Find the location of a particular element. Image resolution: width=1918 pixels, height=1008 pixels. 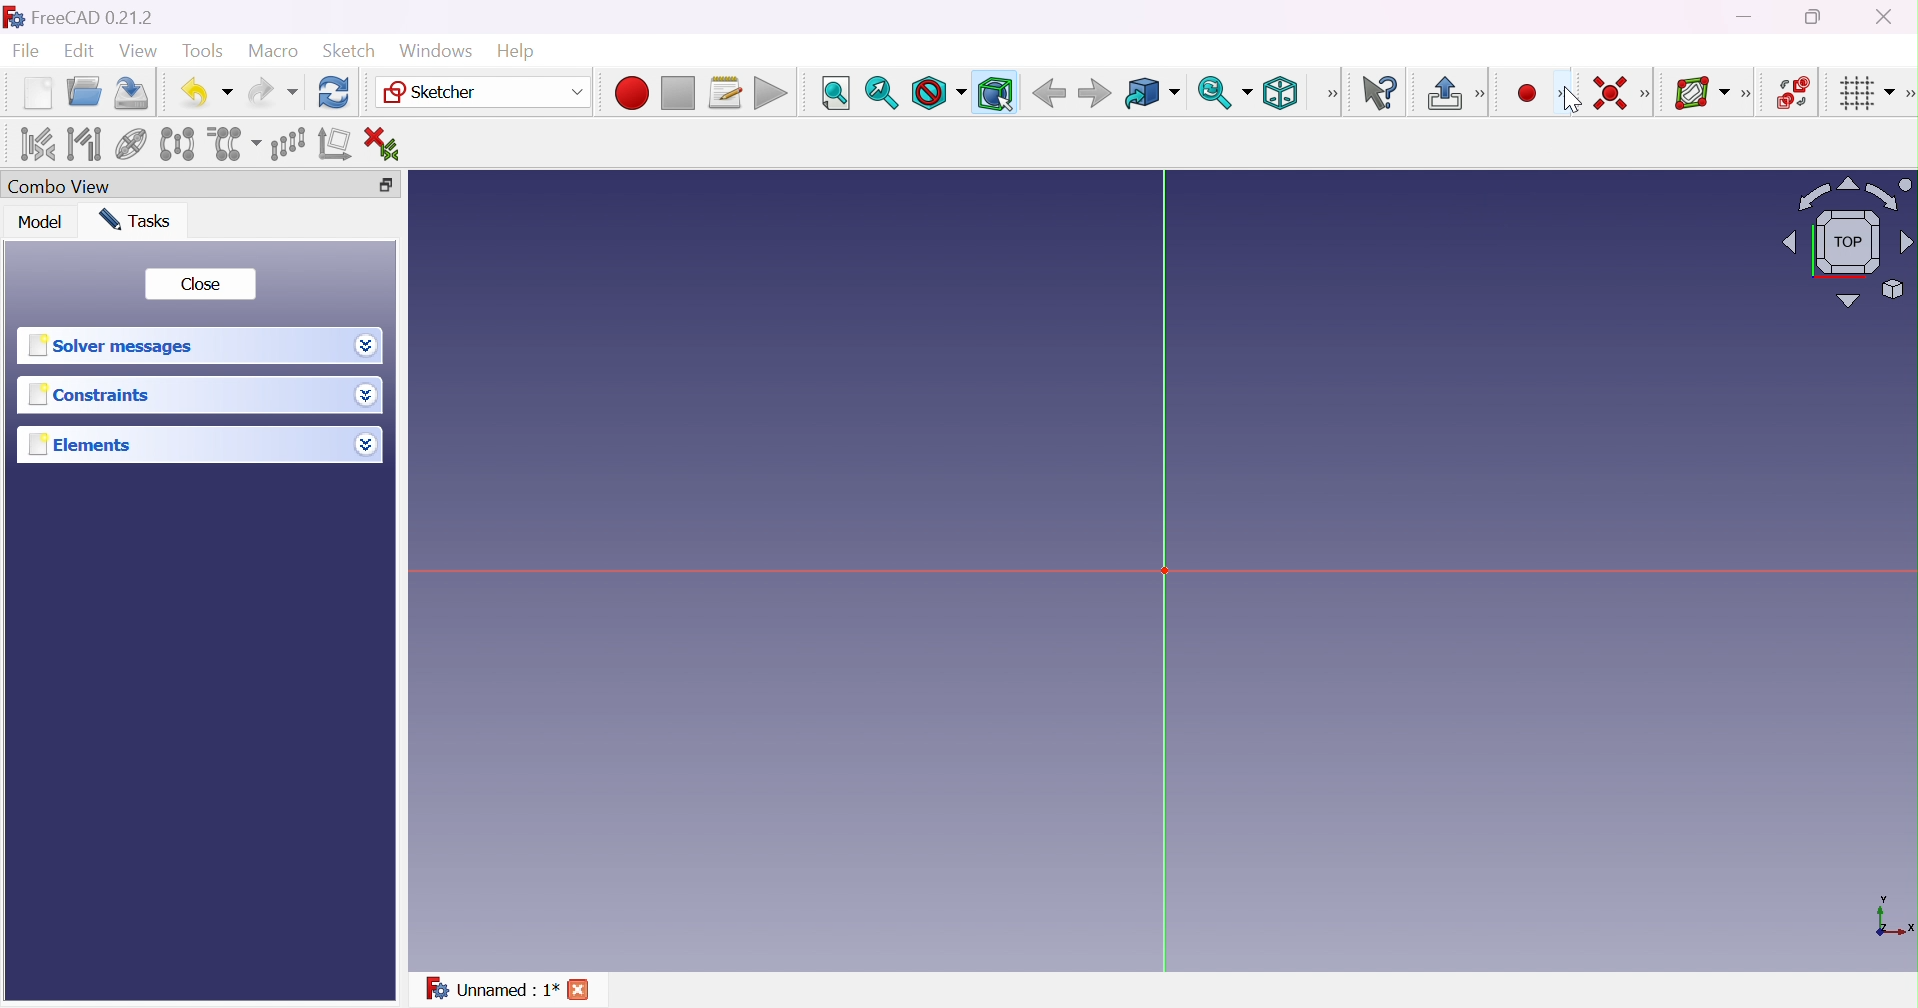

Undo is located at coordinates (206, 91).